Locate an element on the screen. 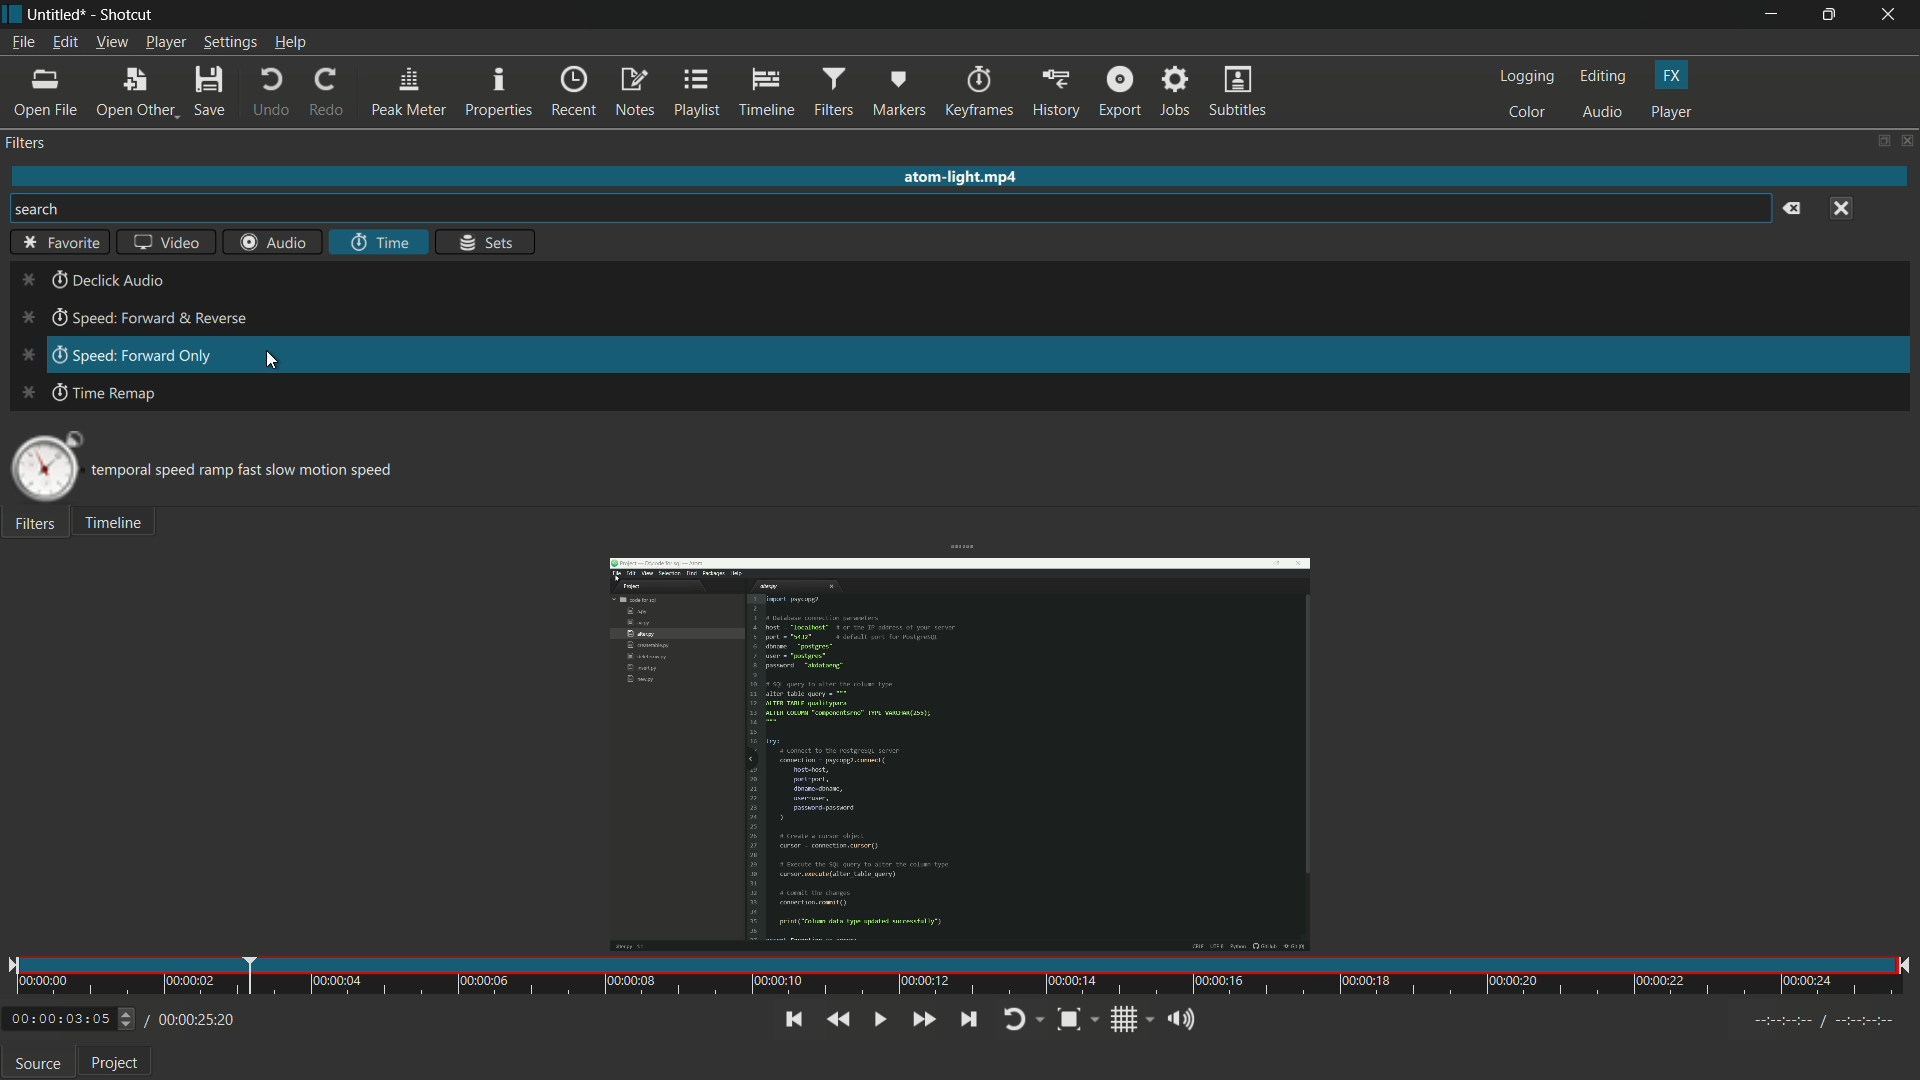  jobs is located at coordinates (1177, 92).